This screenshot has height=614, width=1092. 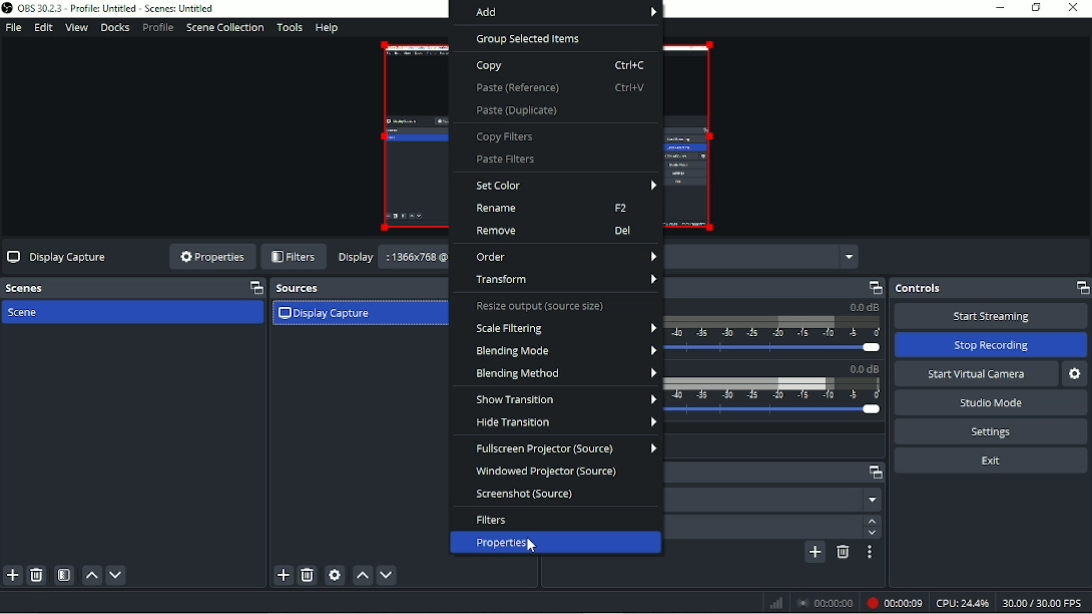 I want to click on Profile, so click(x=158, y=28).